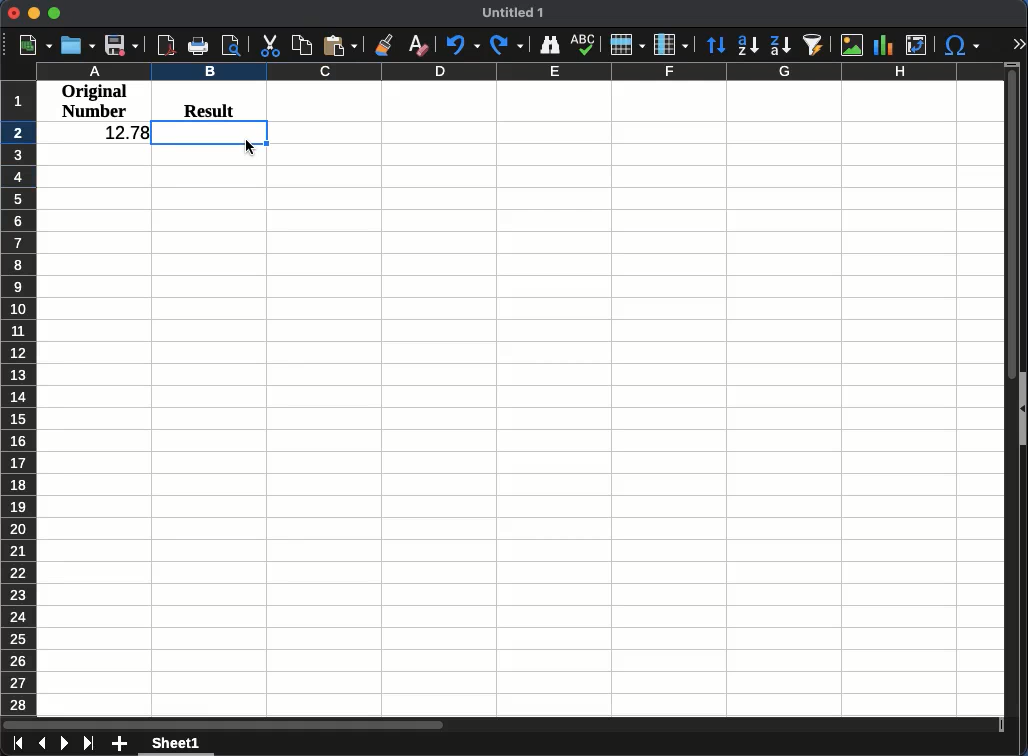 The width and height of the screenshot is (1028, 756). What do you see at coordinates (462, 47) in the screenshot?
I see `Undo` at bounding box center [462, 47].